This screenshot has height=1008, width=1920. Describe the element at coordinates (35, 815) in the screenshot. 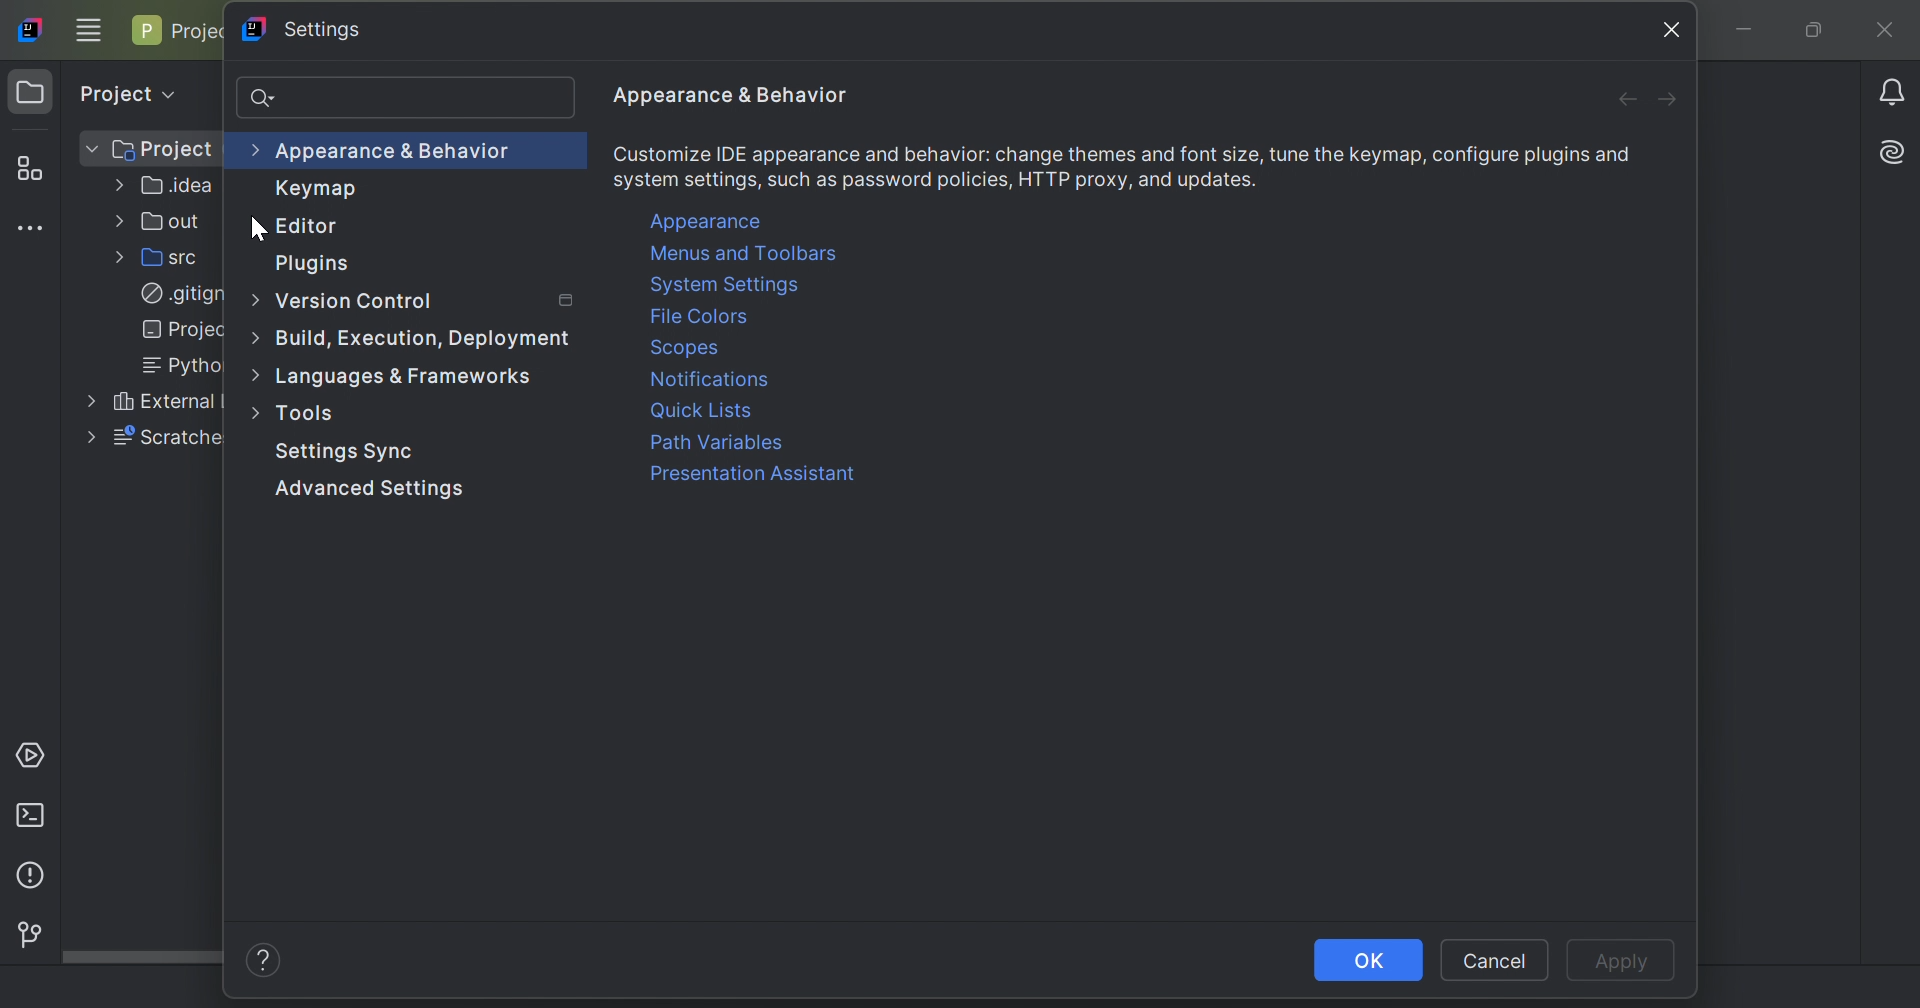

I see `Terminal` at that location.